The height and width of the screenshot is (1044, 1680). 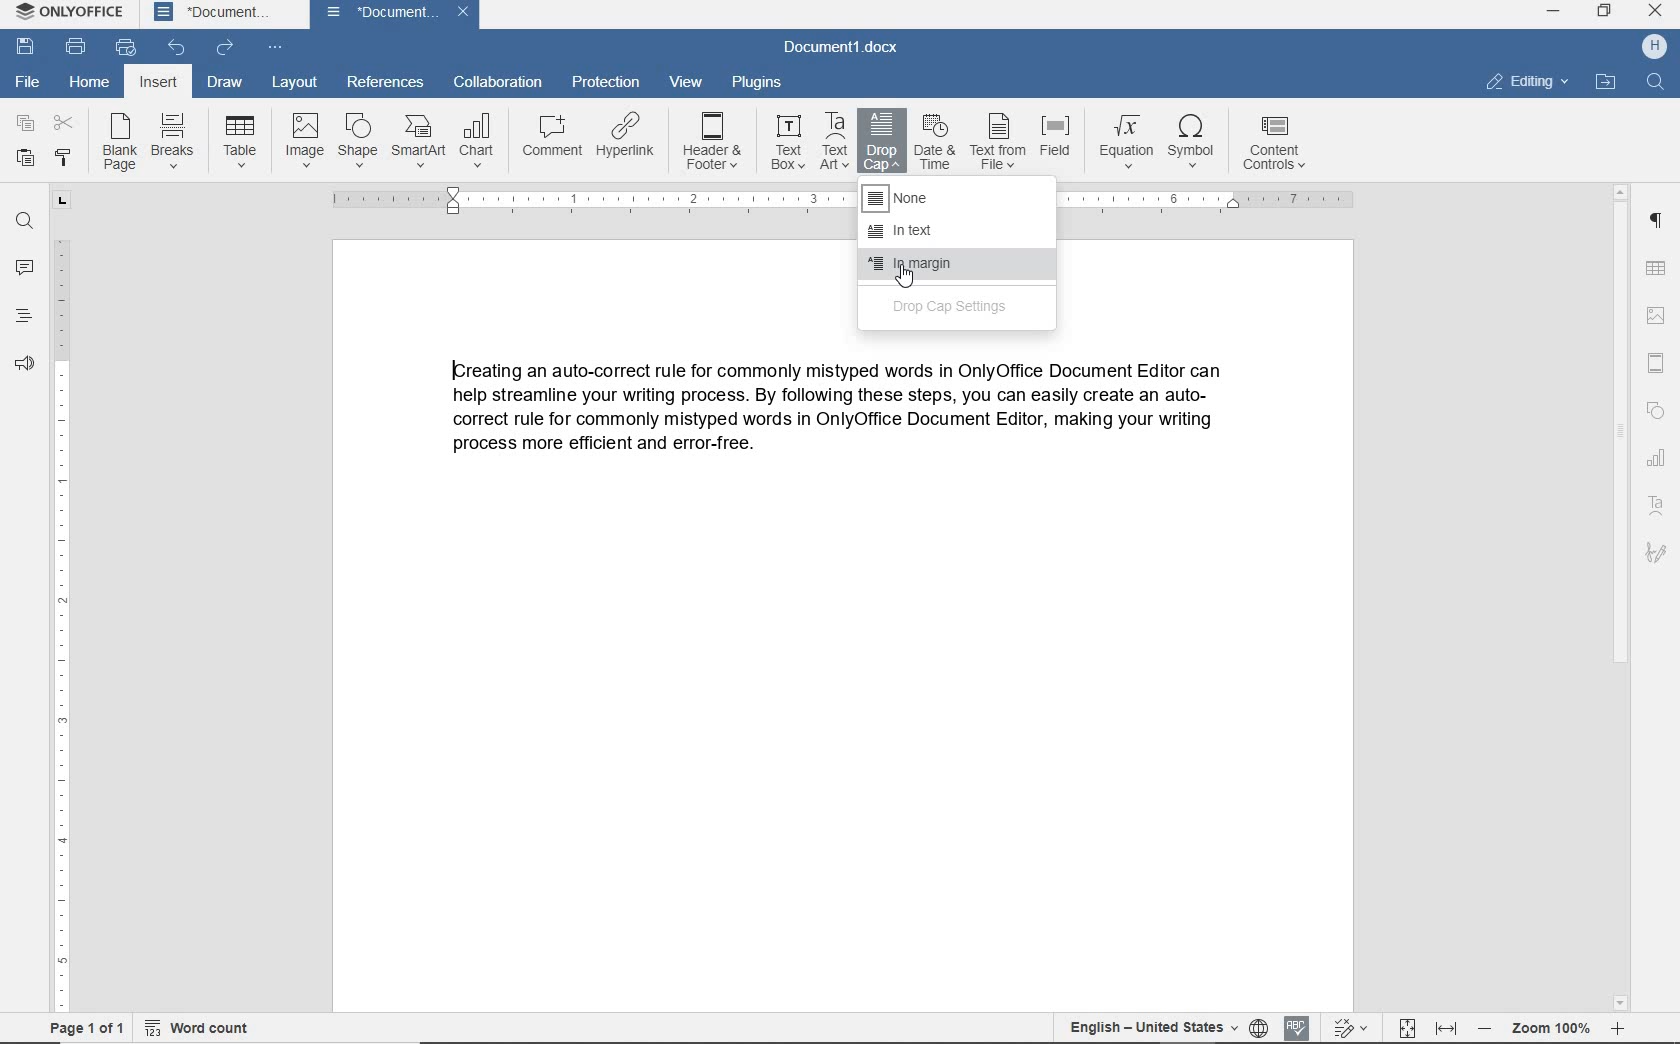 I want to click on undo, so click(x=178, y=48).